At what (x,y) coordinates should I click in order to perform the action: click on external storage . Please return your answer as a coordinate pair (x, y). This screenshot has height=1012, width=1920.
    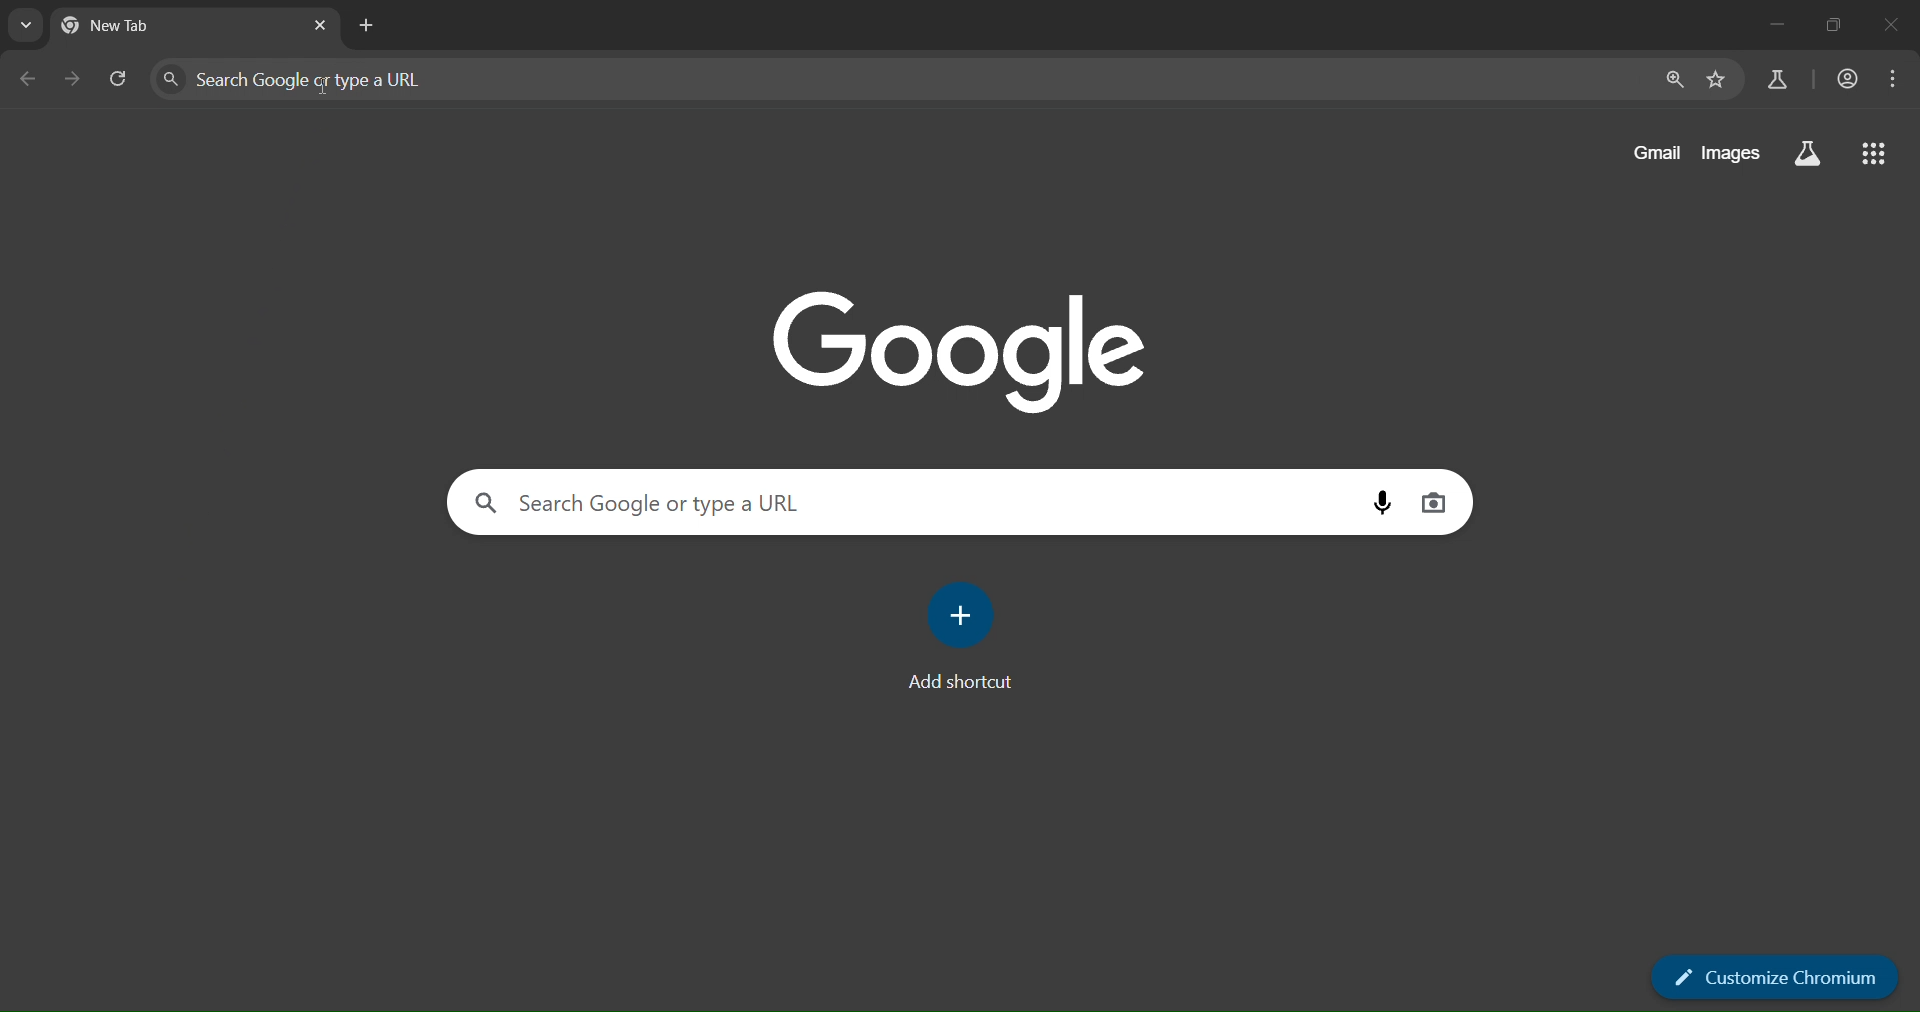
    Looking at the image, I should click on (685, 503).